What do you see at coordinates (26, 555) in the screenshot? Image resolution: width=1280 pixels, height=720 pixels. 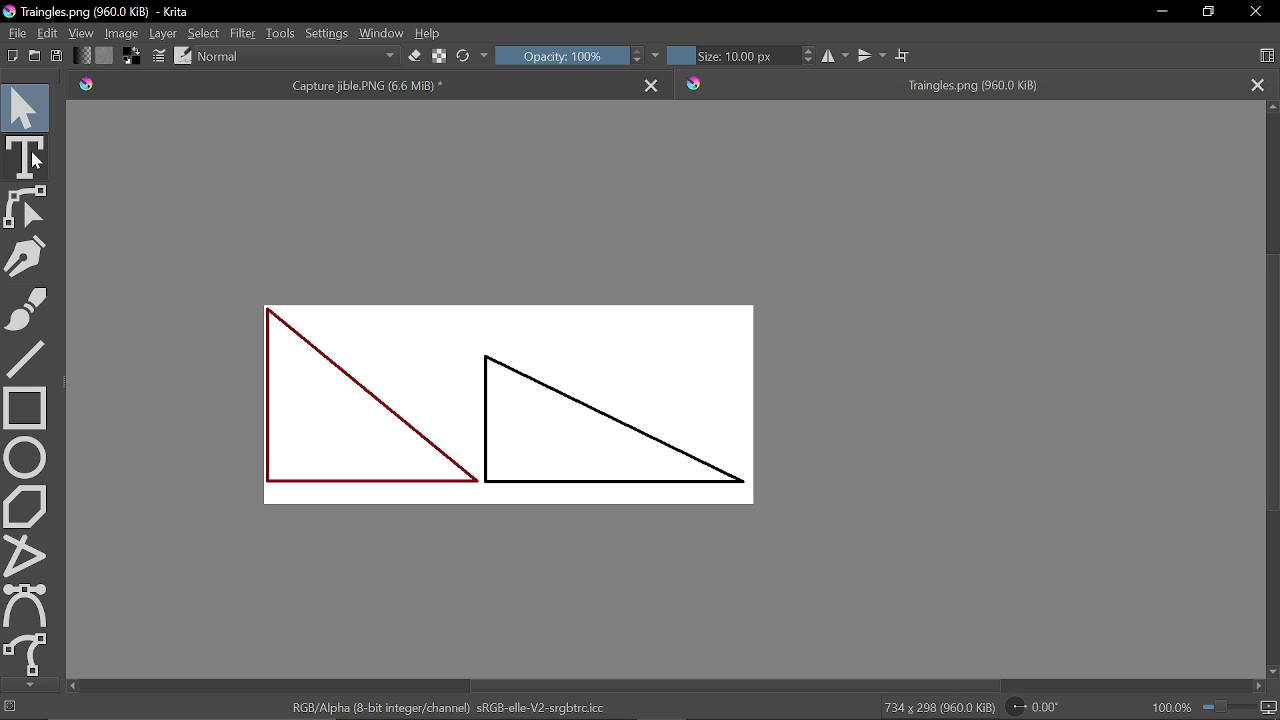 I see `Polyline tool` at bounding box center [26, 555].